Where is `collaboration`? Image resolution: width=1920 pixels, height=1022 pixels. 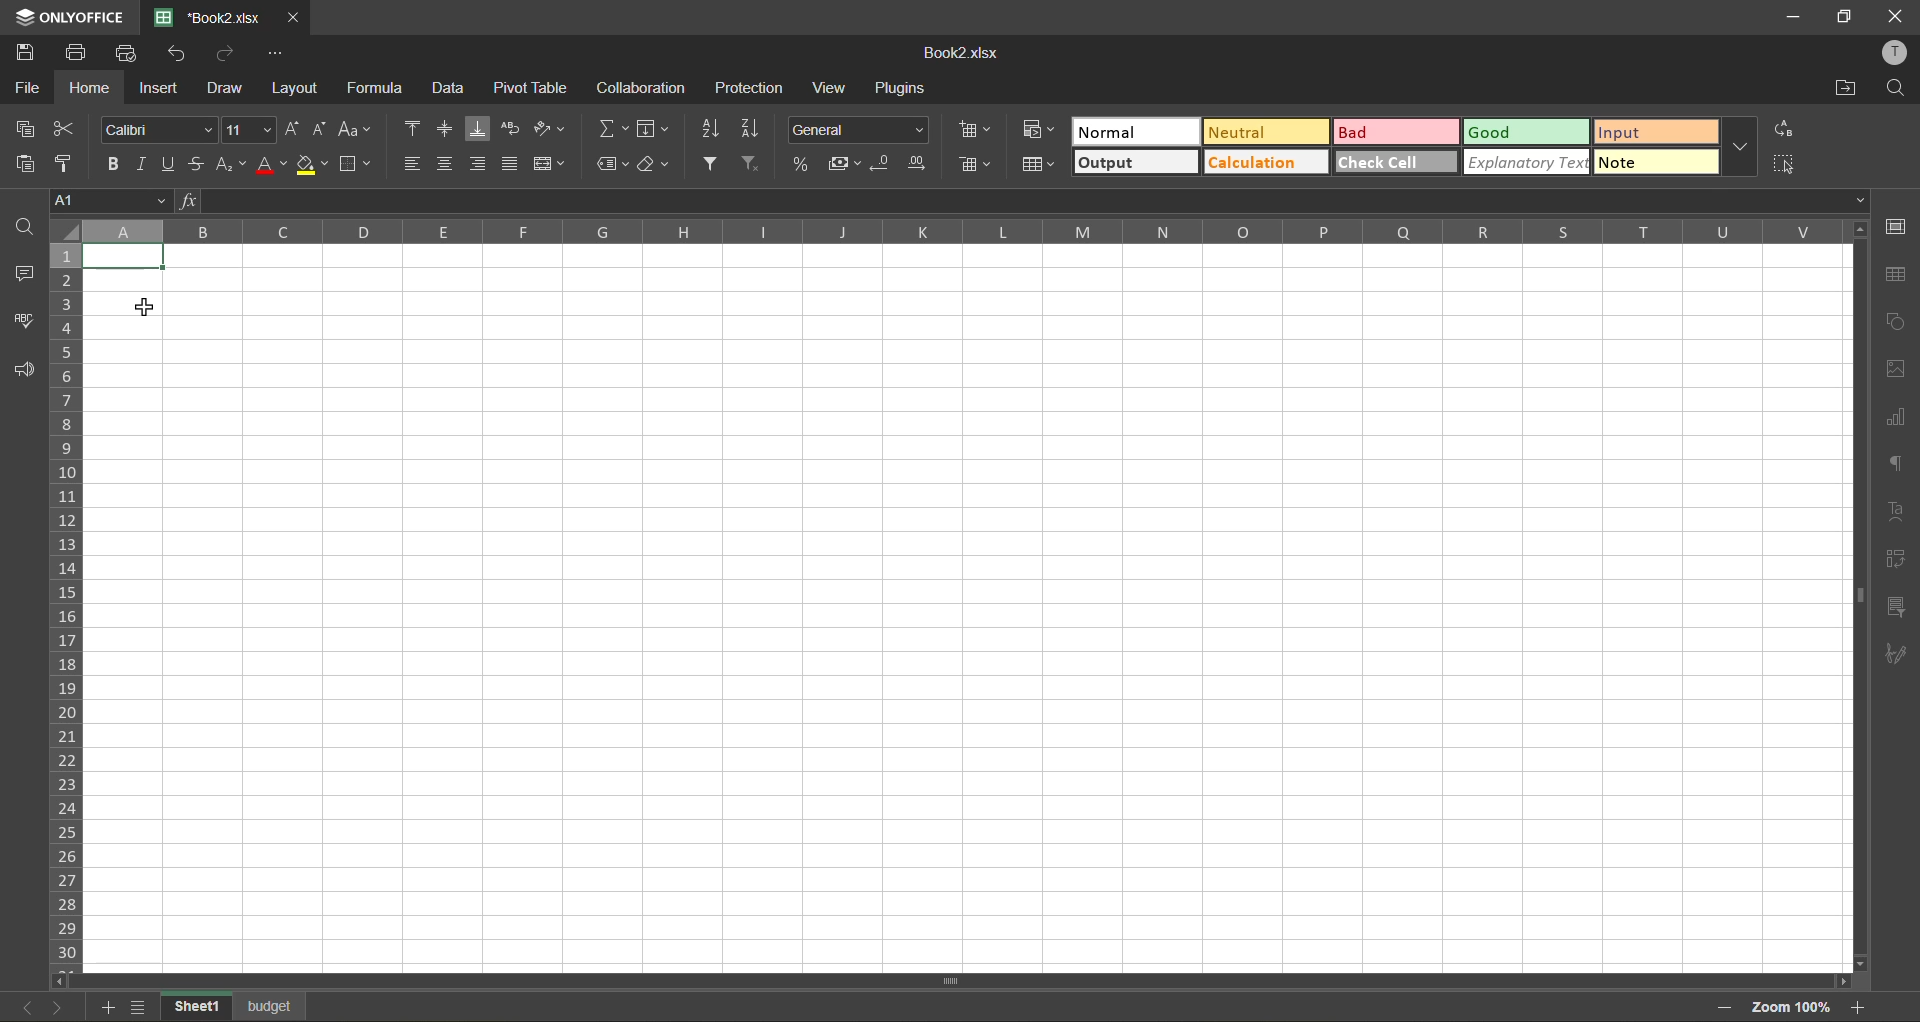
collaboration is located at coordinates (641, 88).